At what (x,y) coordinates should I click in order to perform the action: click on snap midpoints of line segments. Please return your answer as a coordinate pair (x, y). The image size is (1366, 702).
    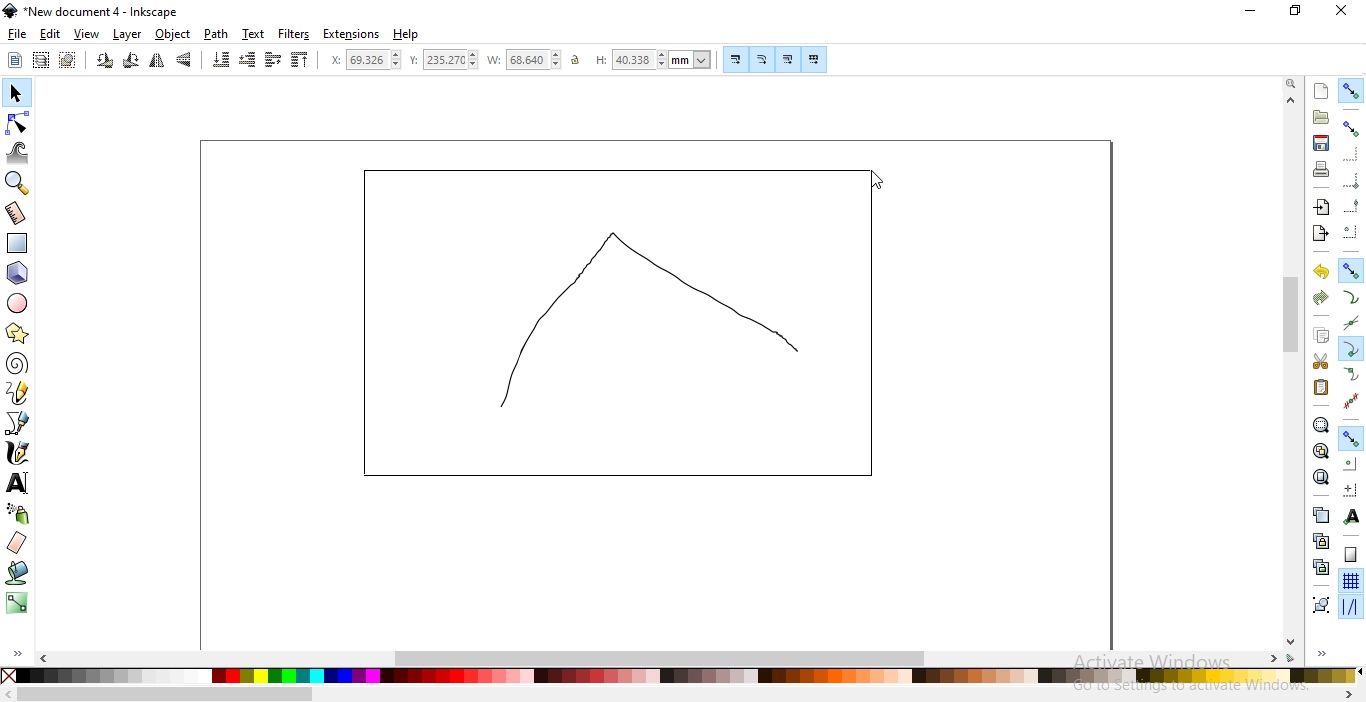
    Looking at the image, I should click on (1352, 400).